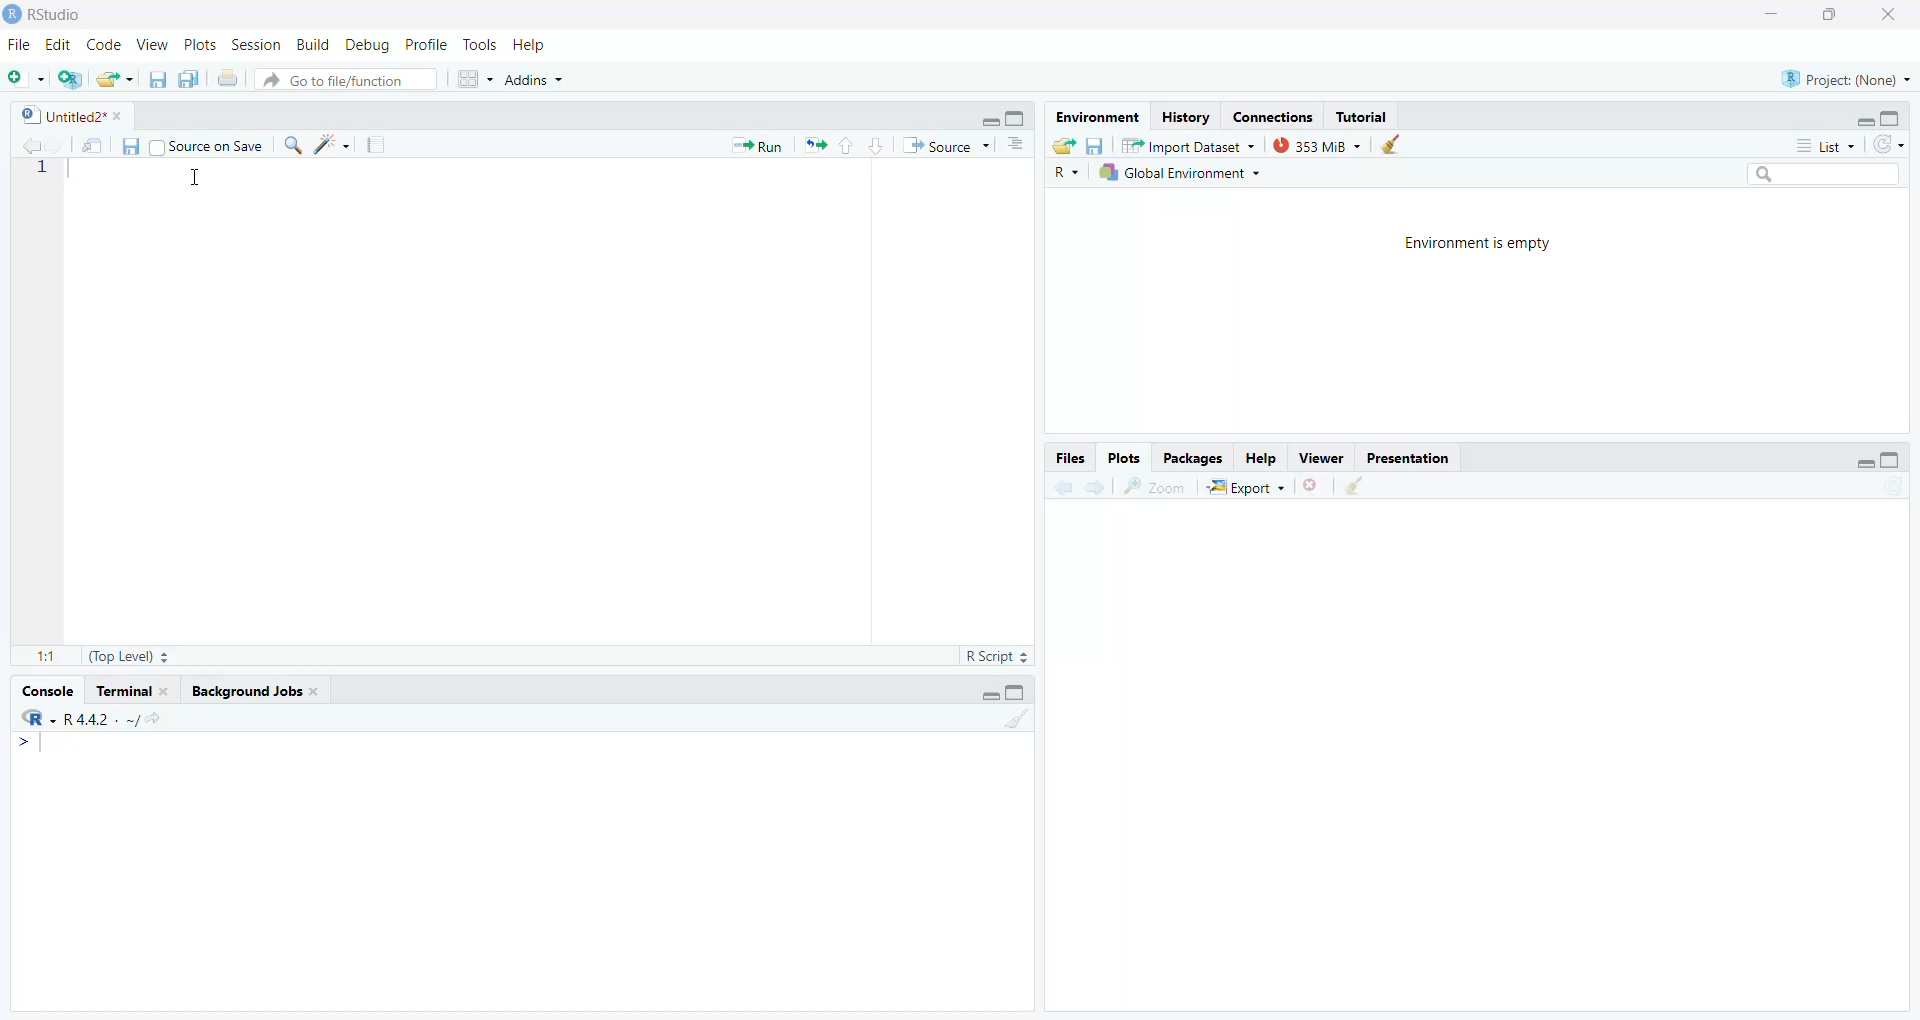 The image size is (1920, 1020). I want to click on Build, so click(311, 45).